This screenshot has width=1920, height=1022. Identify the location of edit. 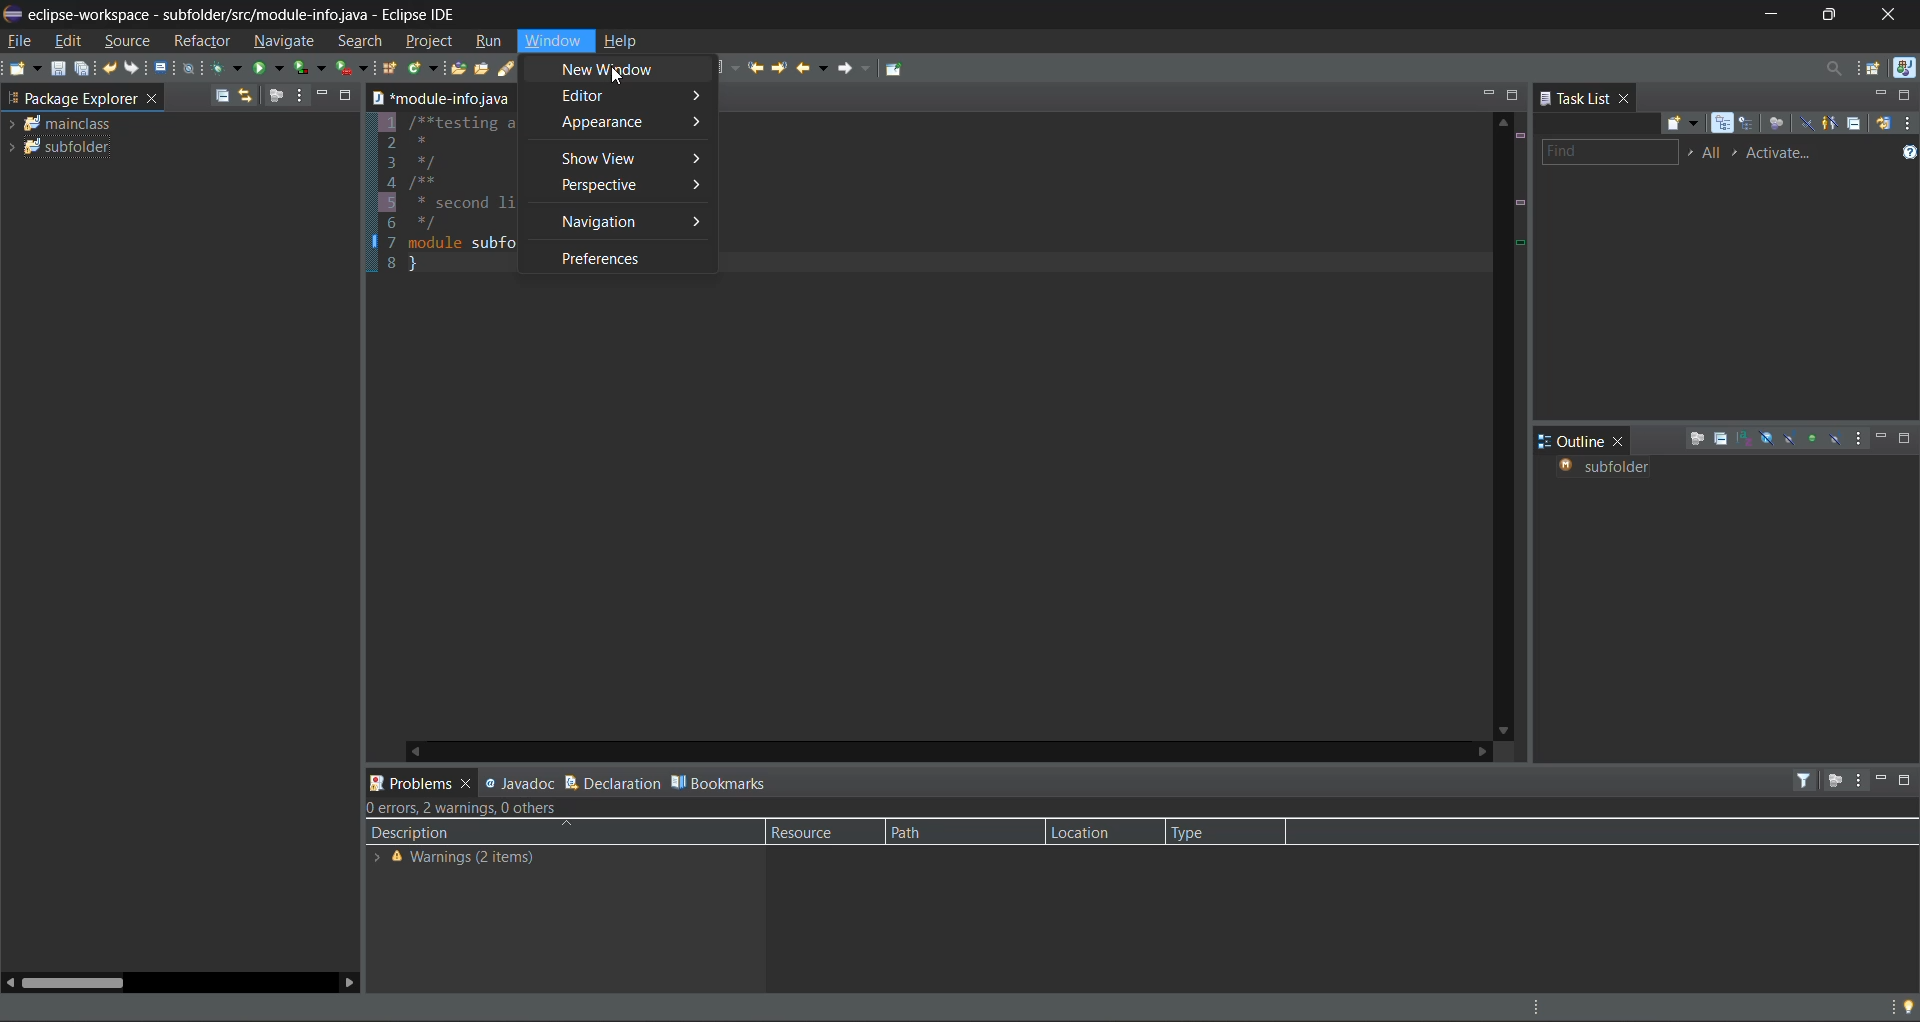
(65, 42).